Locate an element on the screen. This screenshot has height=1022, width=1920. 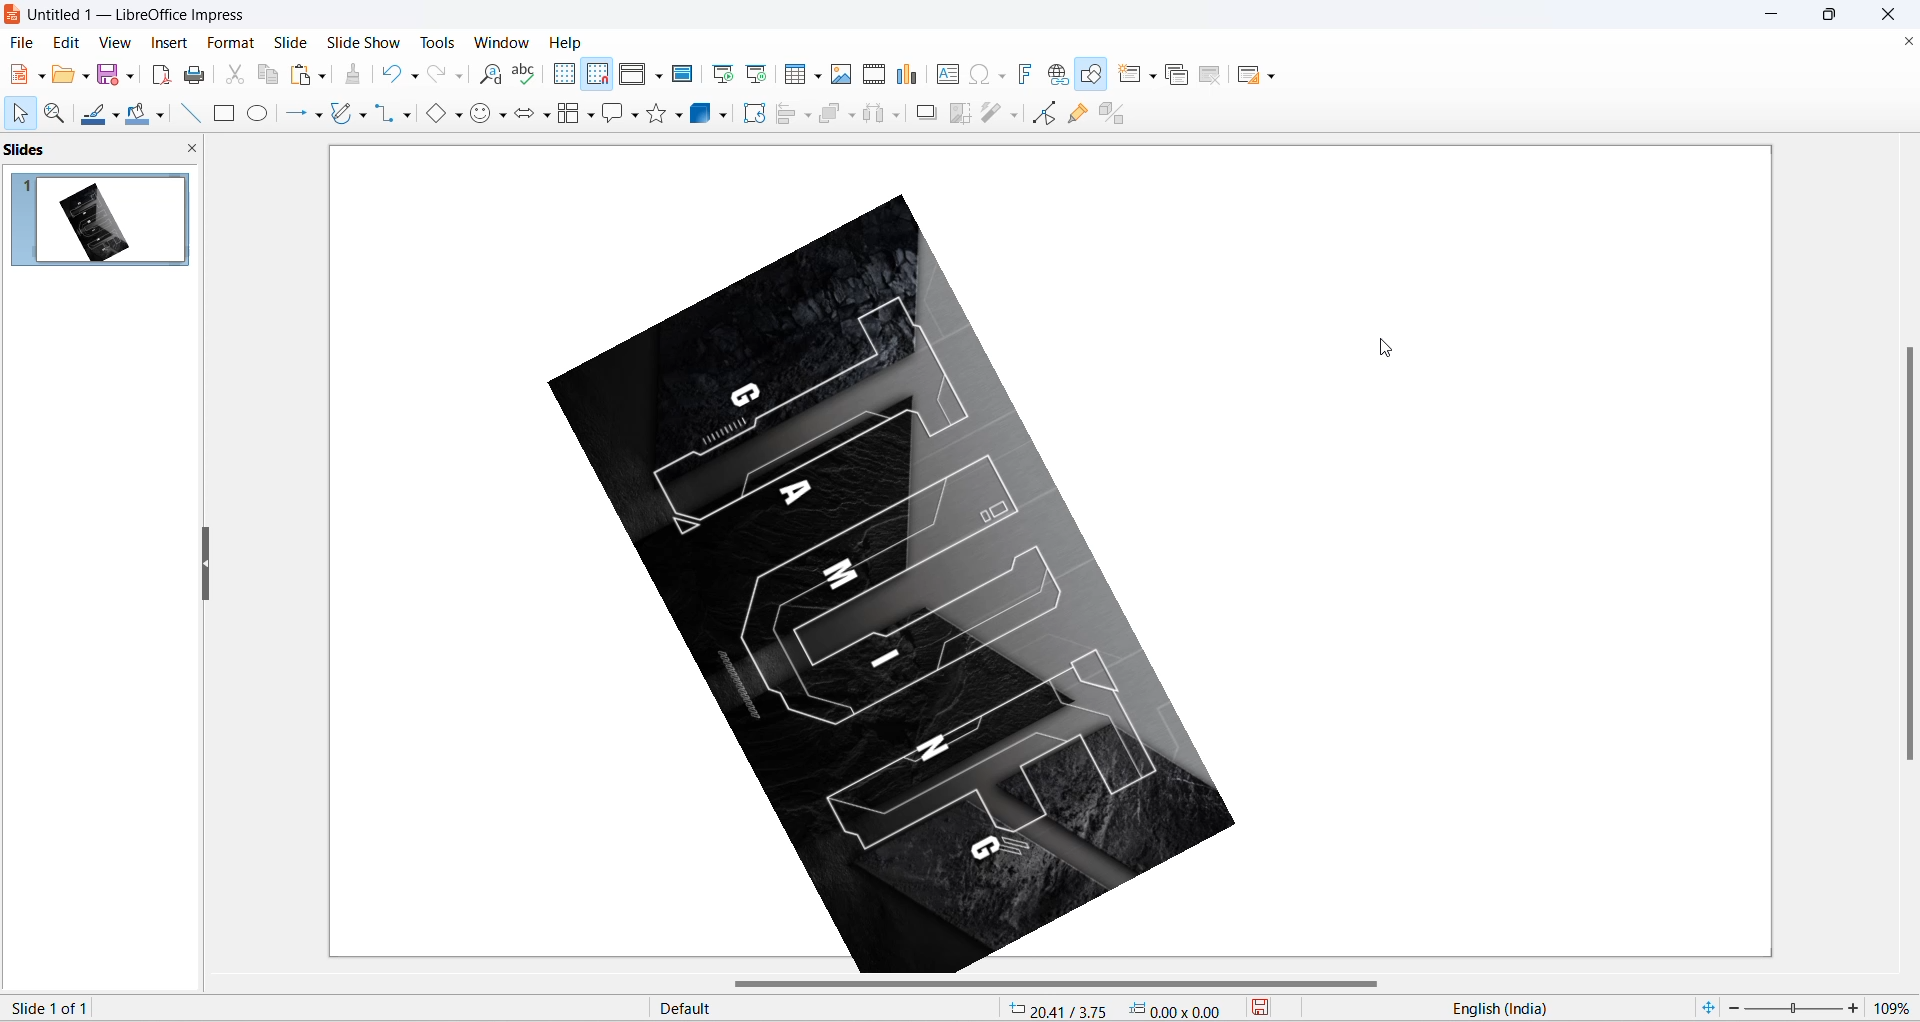
image selection markup is located at coordinates (551, 604).